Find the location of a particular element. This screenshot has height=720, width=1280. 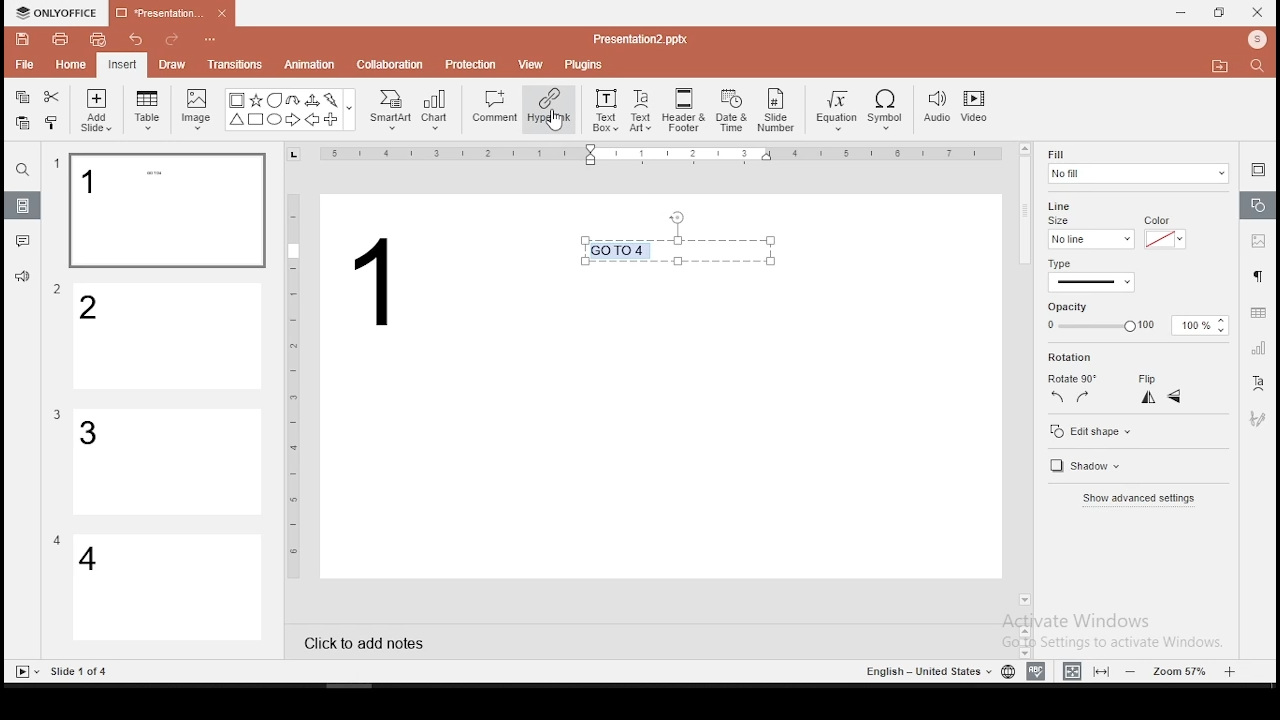

cut is located at coordinates (52, 96).